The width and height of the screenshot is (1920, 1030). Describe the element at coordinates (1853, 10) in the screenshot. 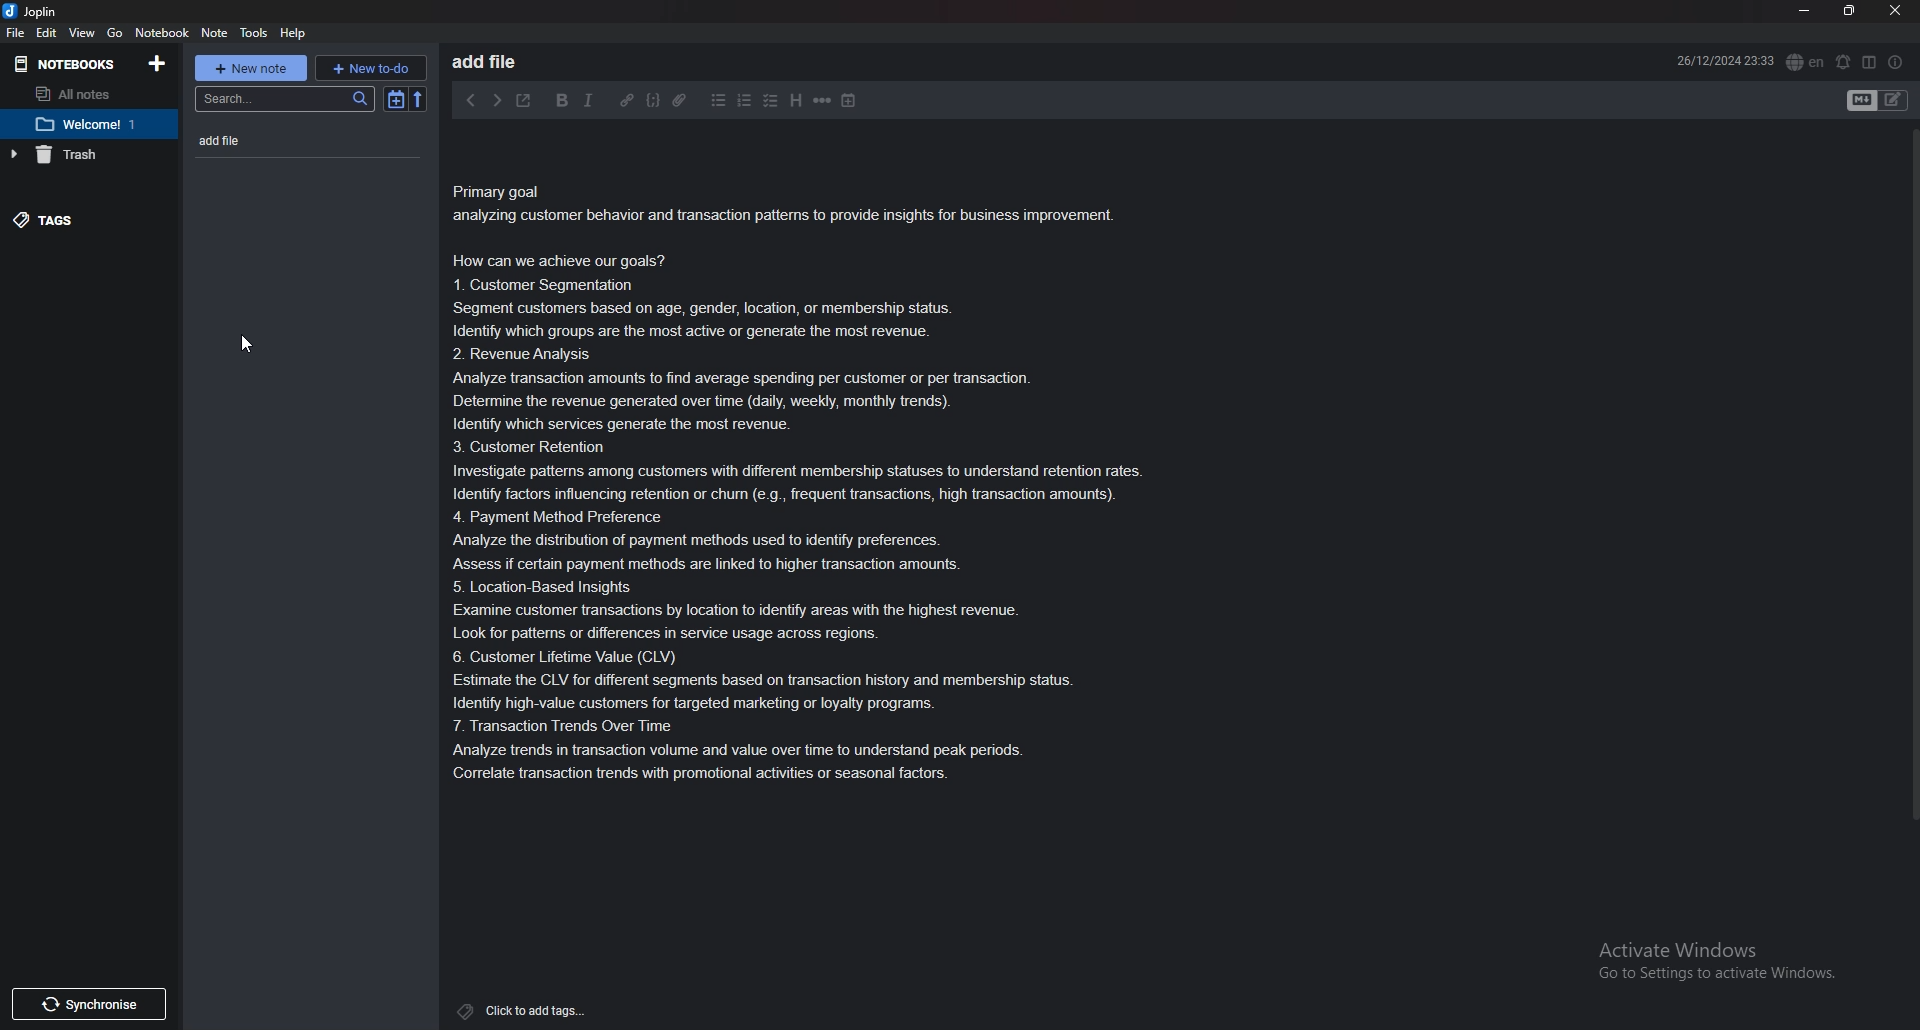

I see `Resize` at that location.